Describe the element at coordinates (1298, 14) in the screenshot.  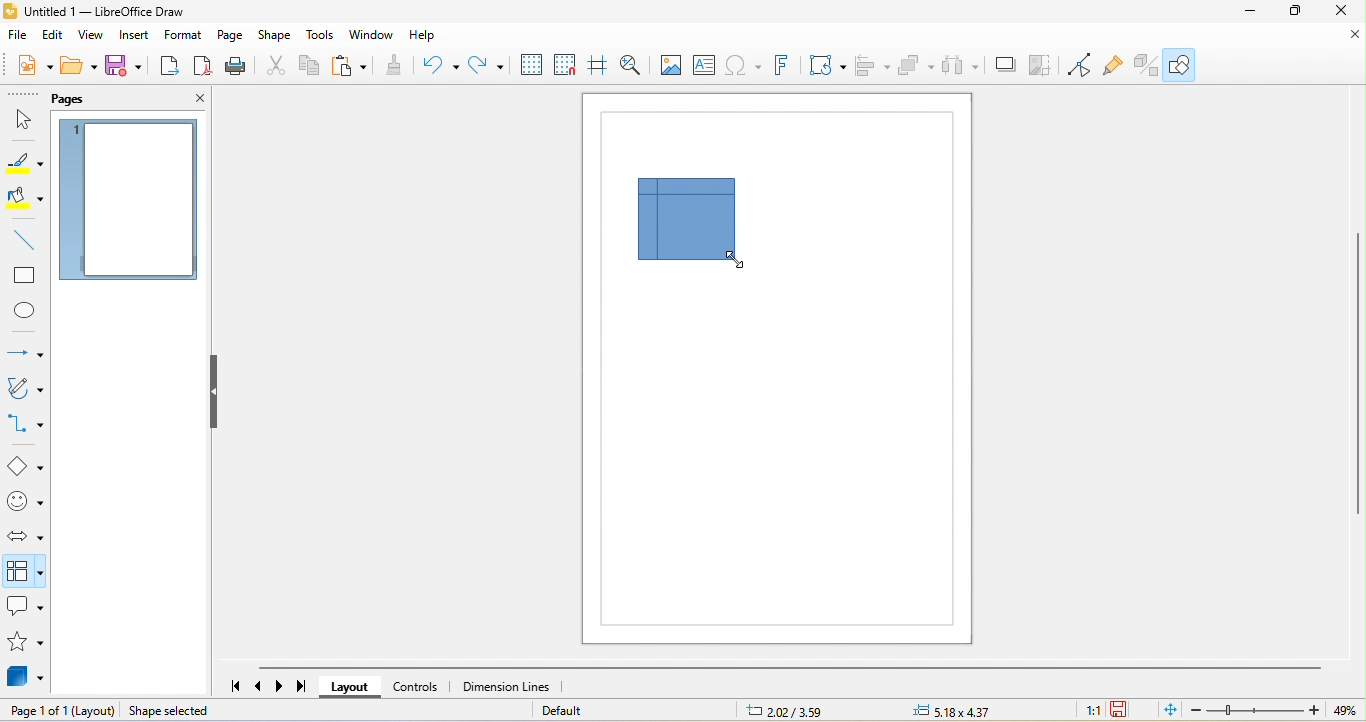
I see `maximize` at that location.